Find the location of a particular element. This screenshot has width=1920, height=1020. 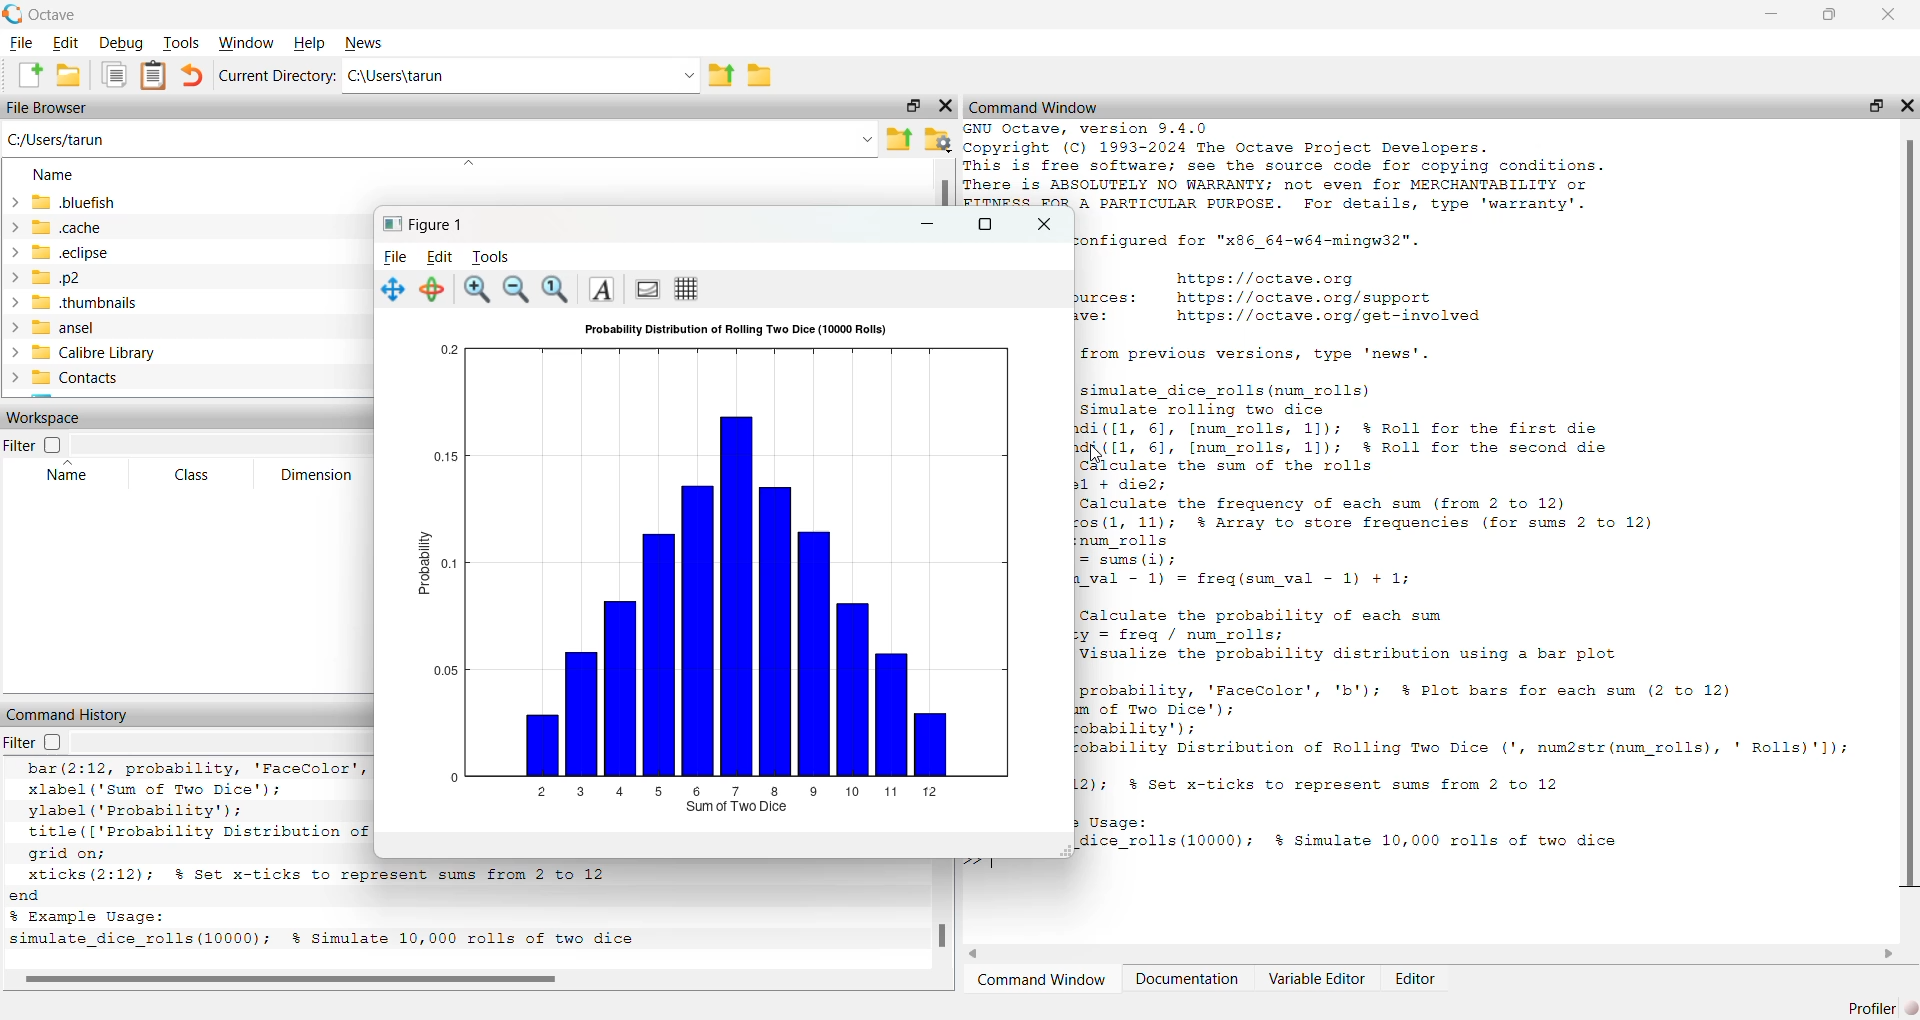

X Command Window is located at coordinates (1055, 103).